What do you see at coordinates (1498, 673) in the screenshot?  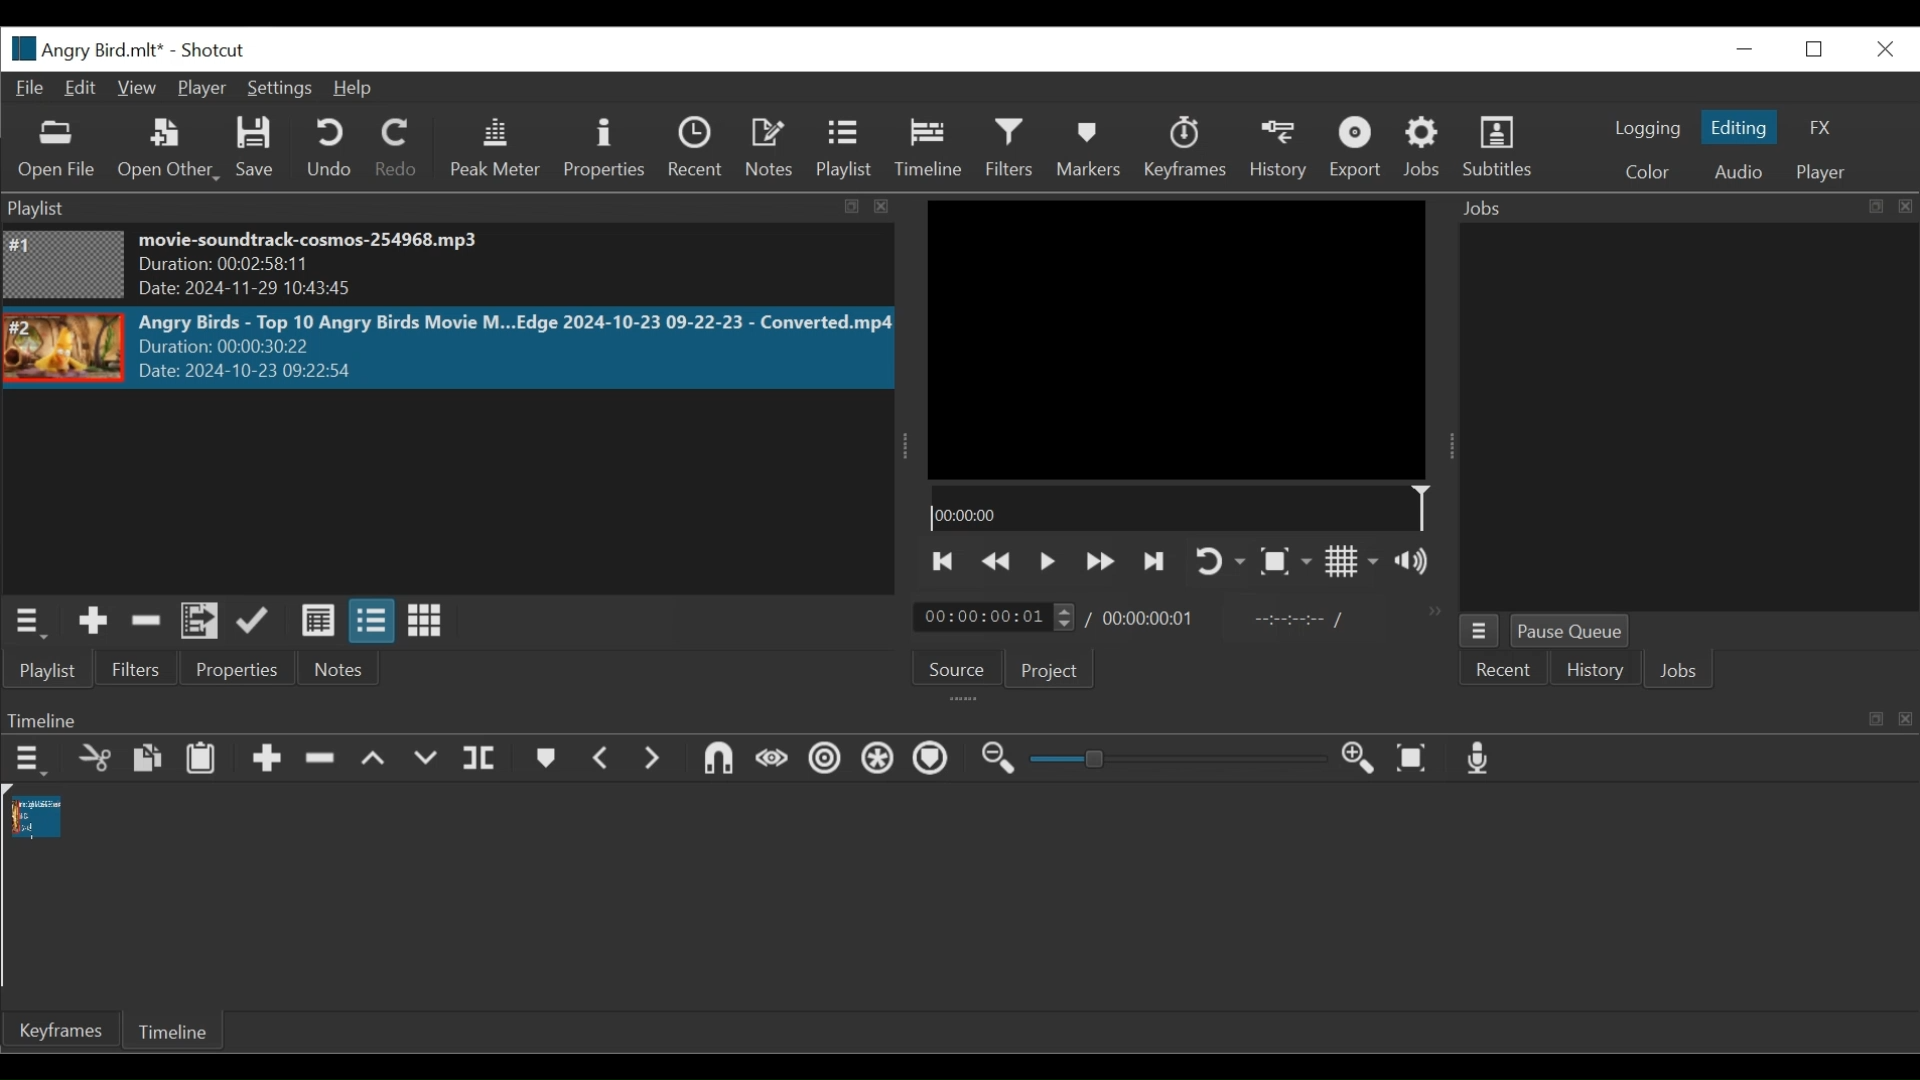 I see `Recent` at bounding box center [1498, 673].